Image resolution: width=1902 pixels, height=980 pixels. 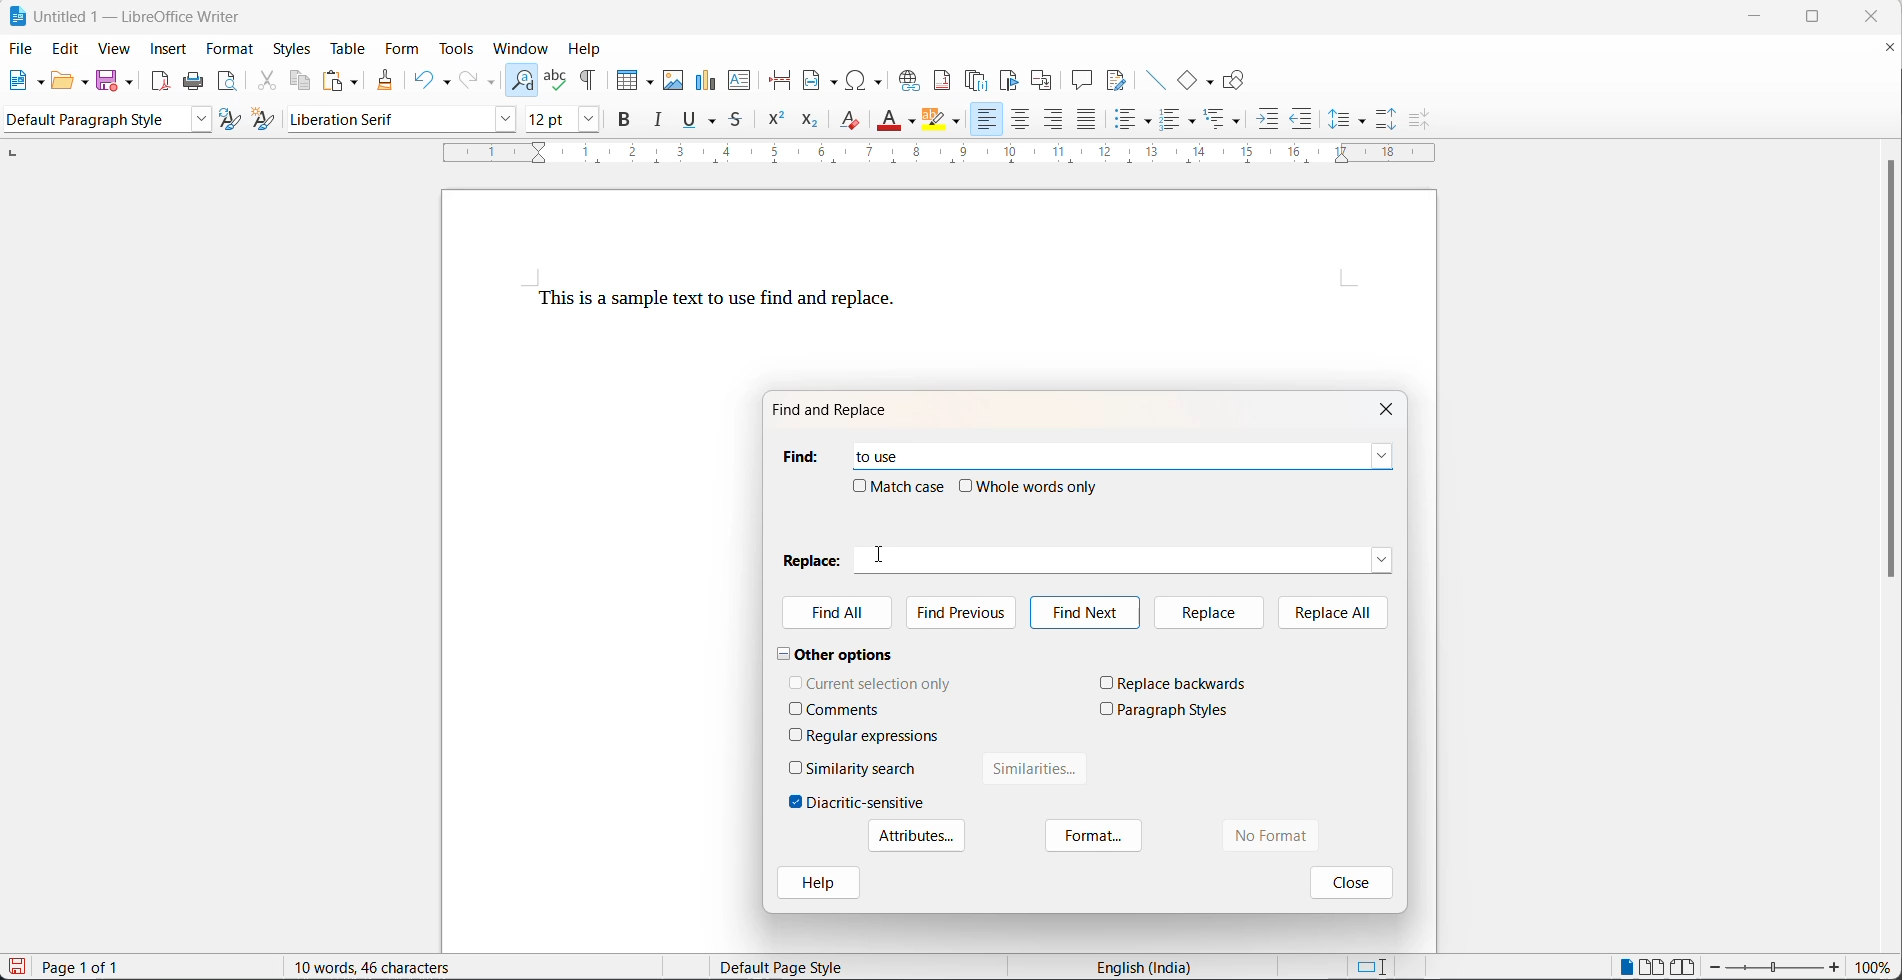 I want to click on no format, so click(x=1292, y=836).